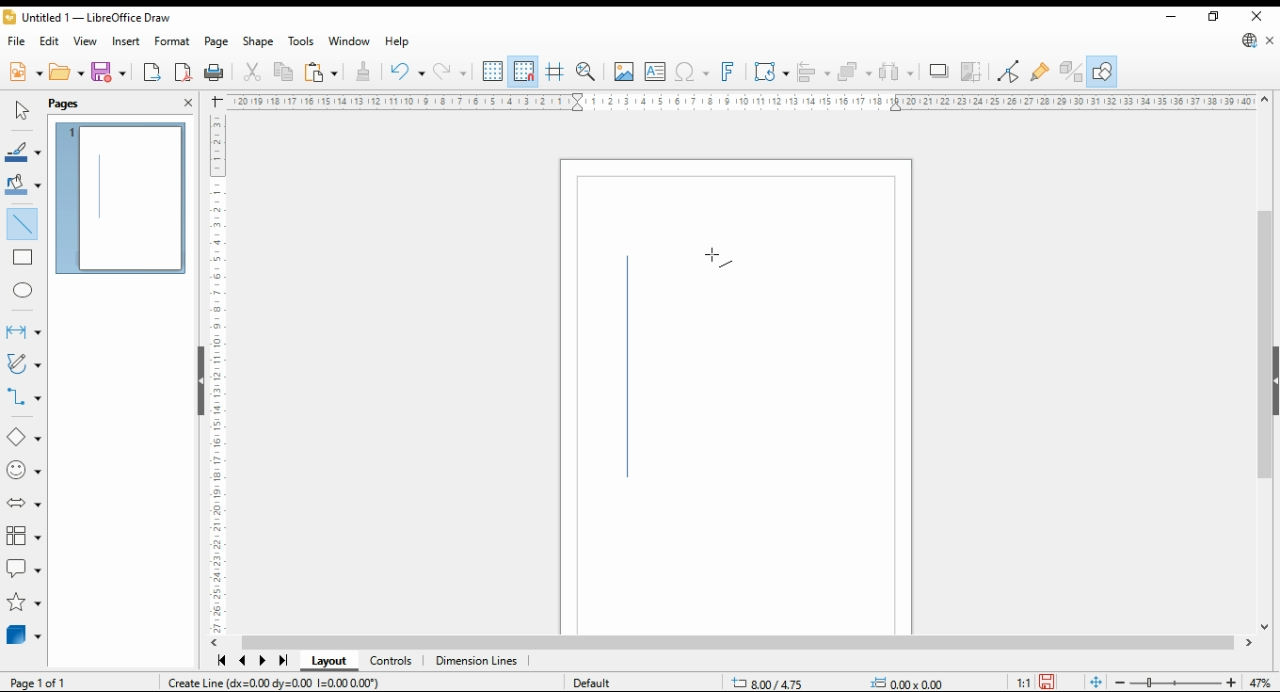 This screenshot has height=692, width=1280. Describe the element at coordinates (1172, 17) in the screenshot. I see `minimize` at that location.